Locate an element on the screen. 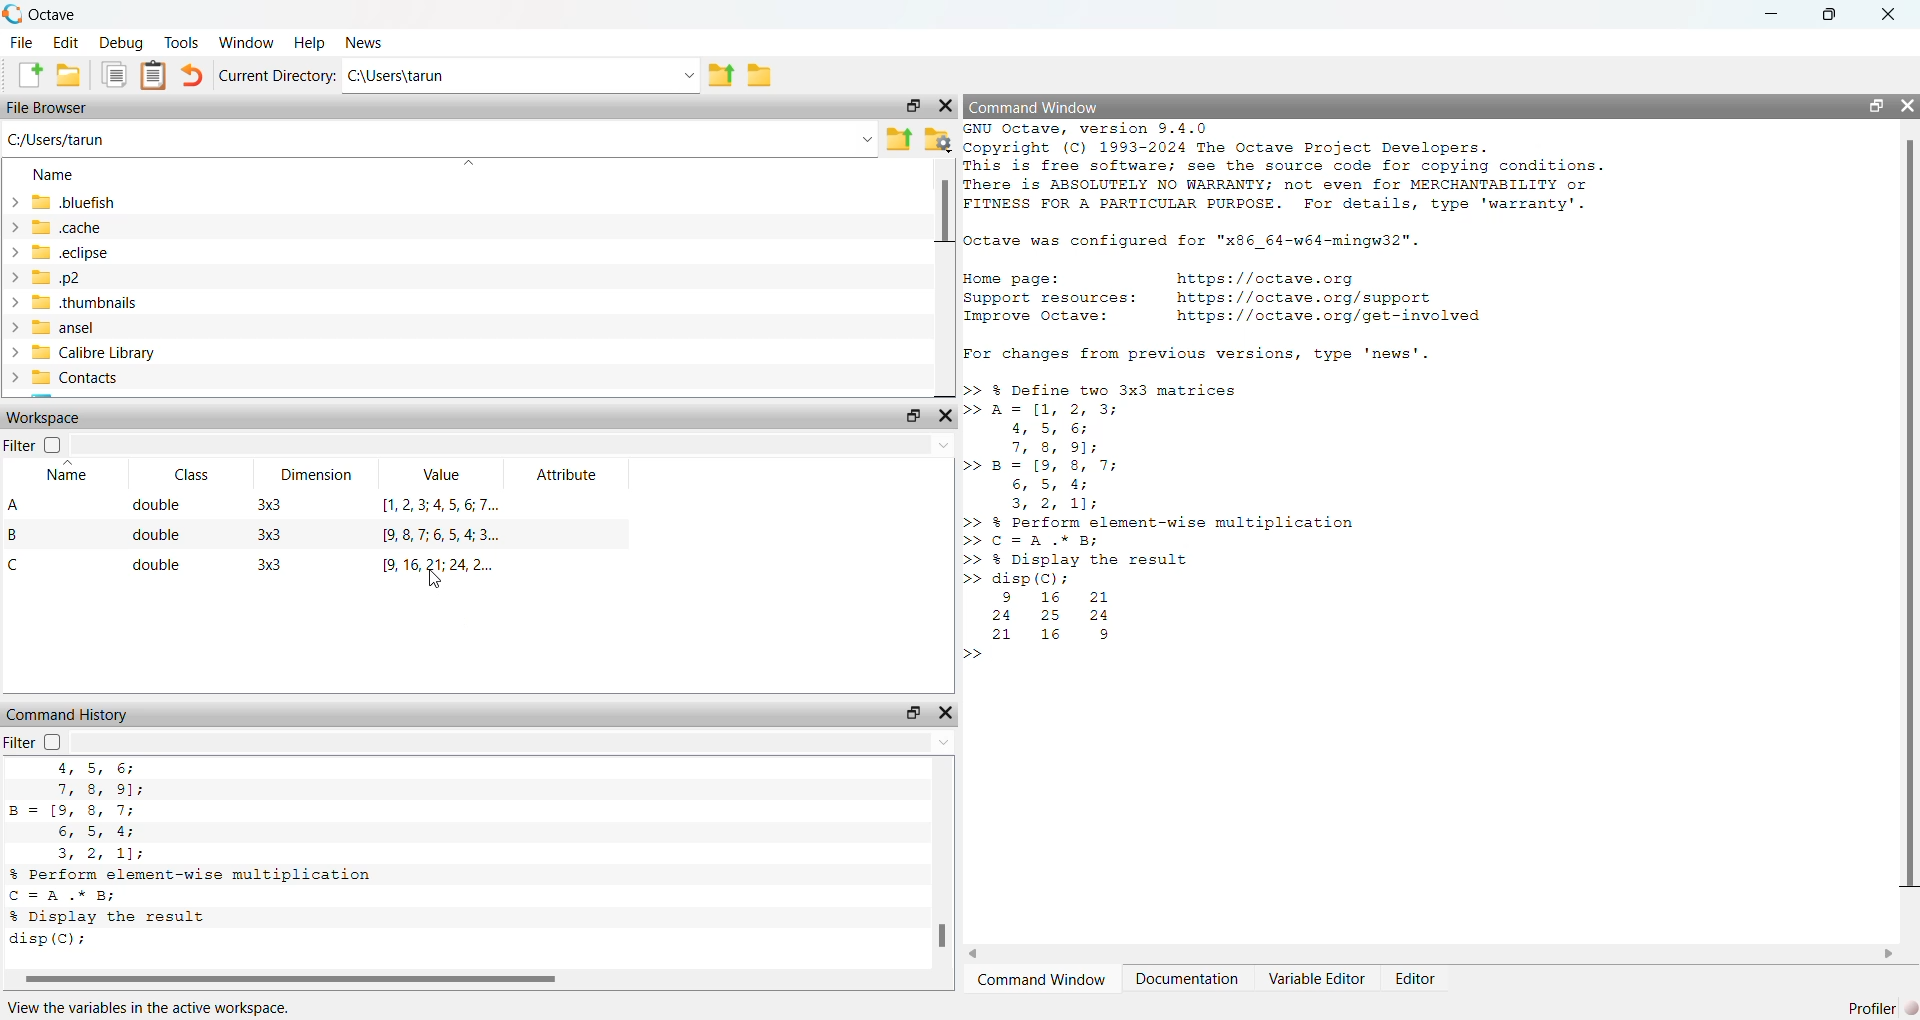  Octave was configured for "x86_64-w64-mingw32".

Home page: https://octave.org

Support resources:  https://octave.org/support
Improve Octave: https://octave.org/get-involved
For changes from previous versions, type 'news'. is located at coordinates (1228, 297).